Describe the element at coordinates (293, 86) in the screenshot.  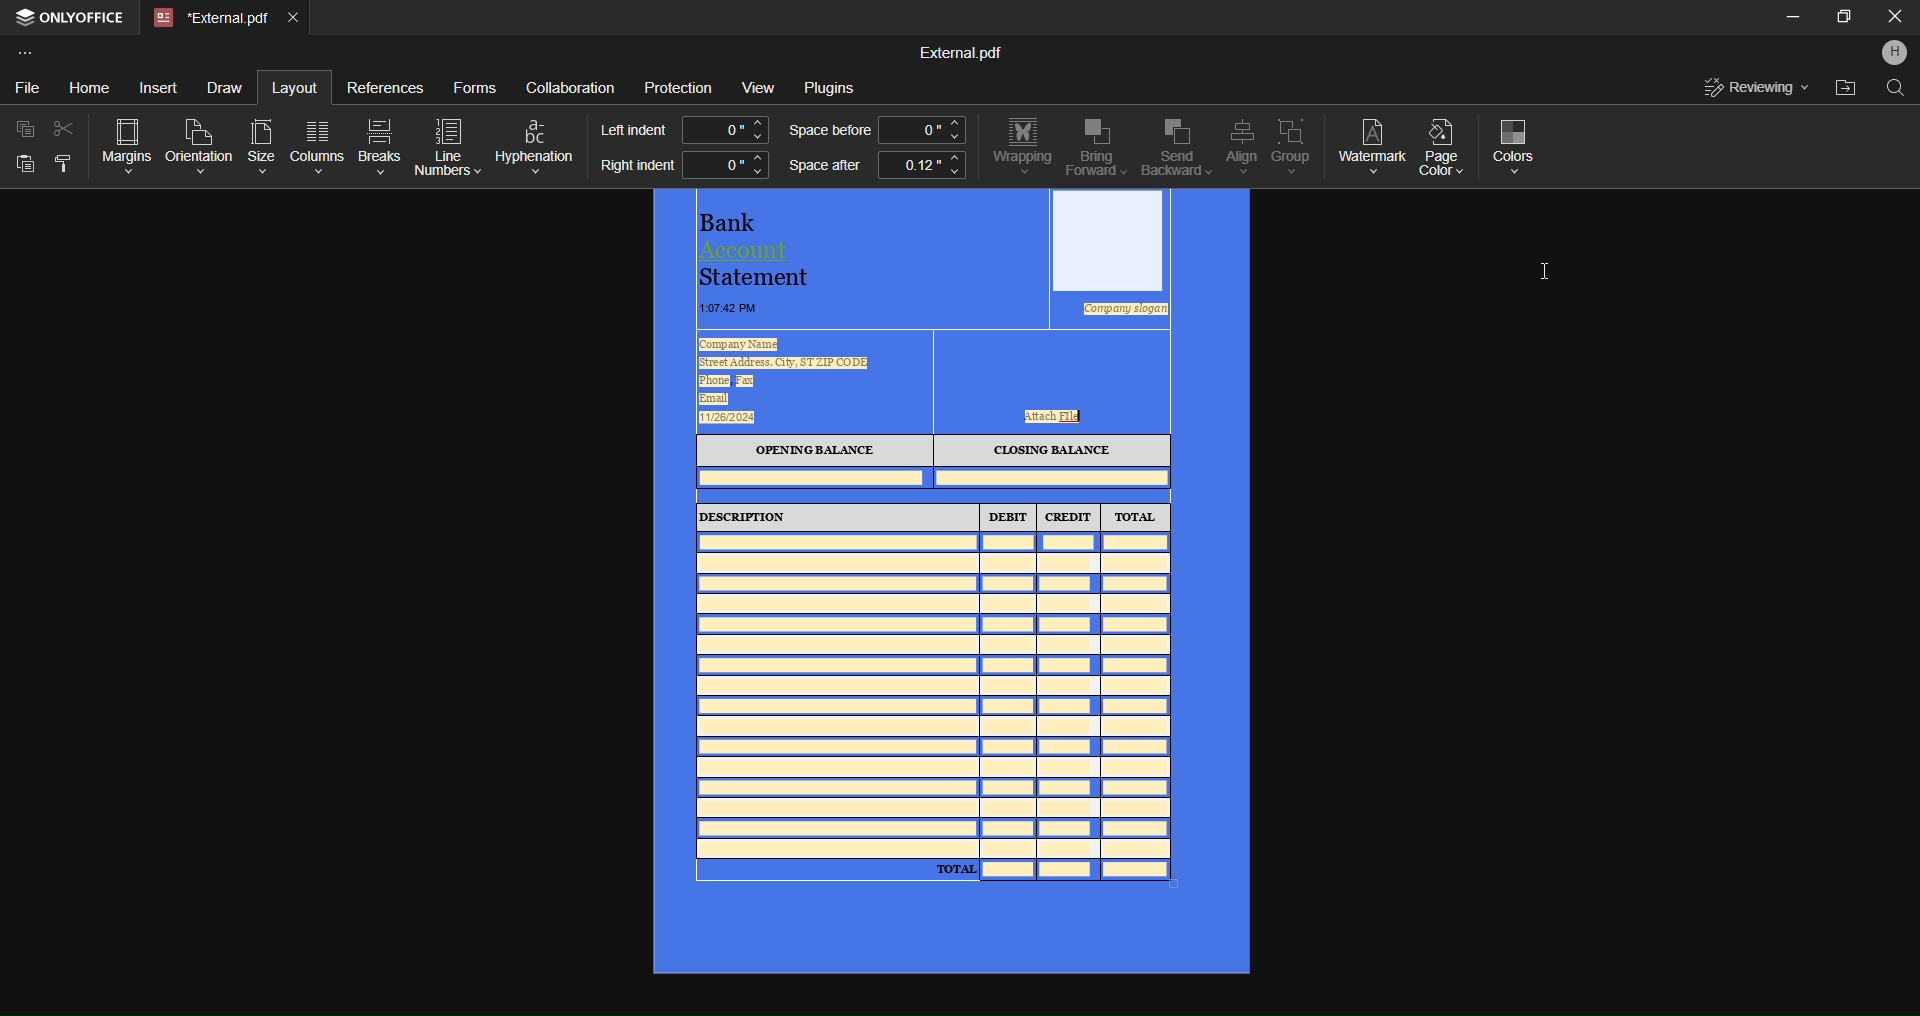
I see `Layout` at that location.